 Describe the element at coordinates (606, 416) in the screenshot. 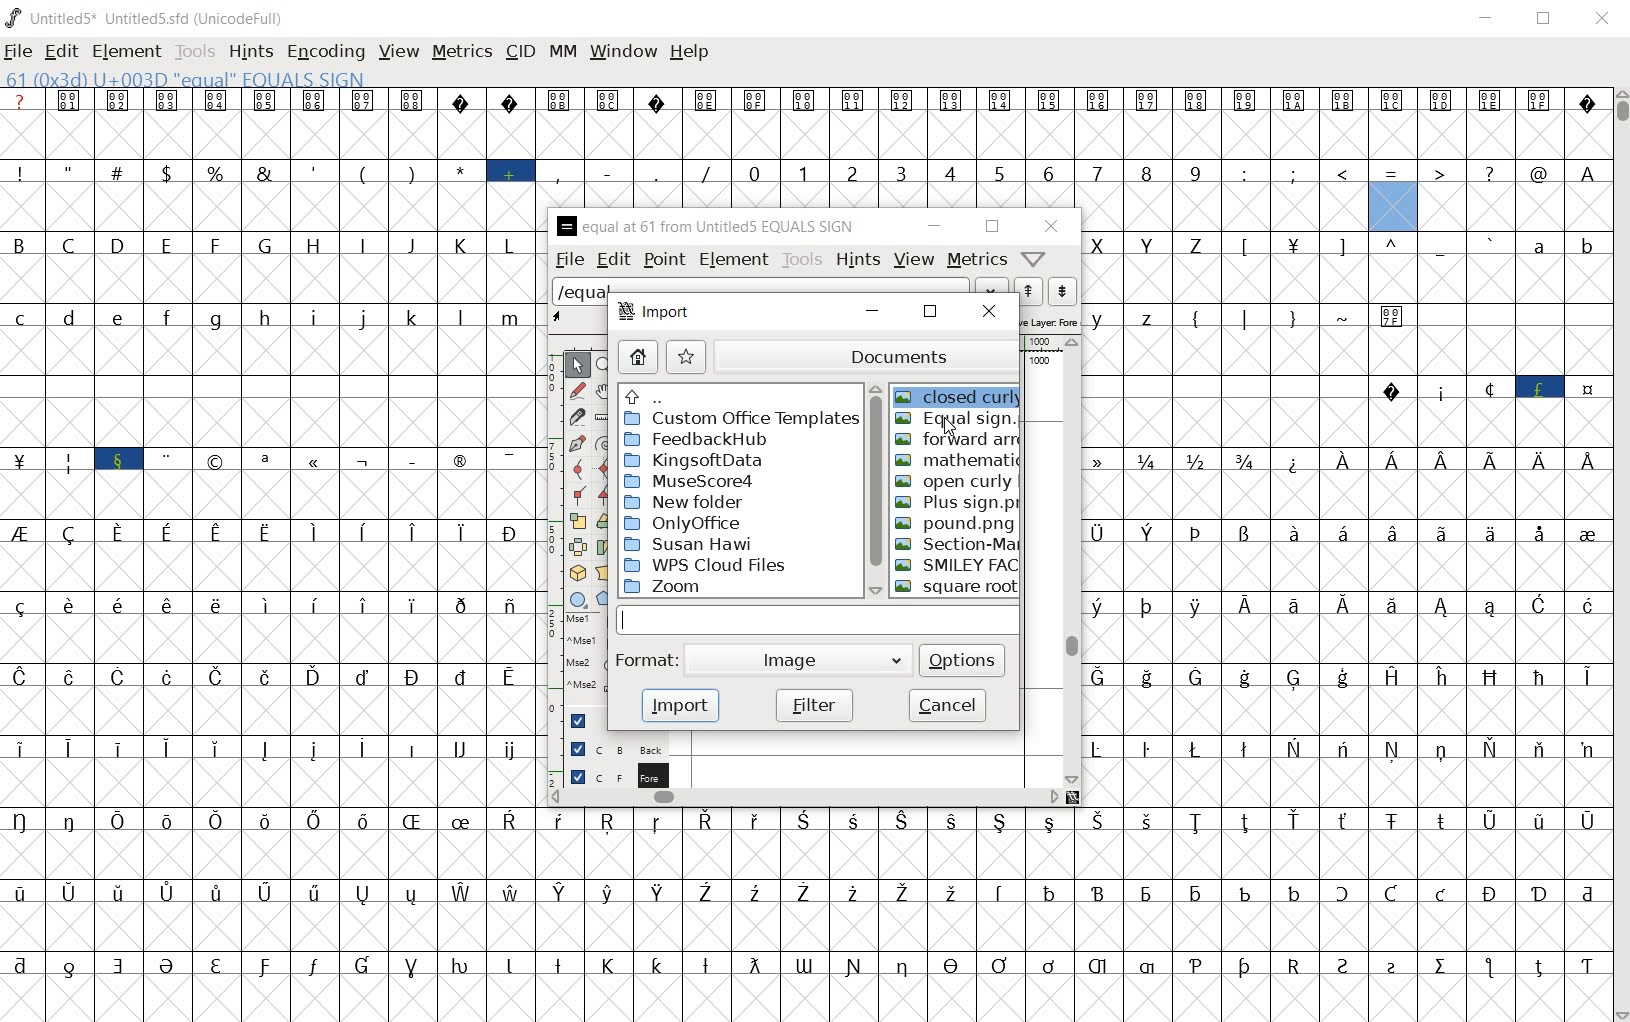

I see `measure a distance, angle between points` at that location.